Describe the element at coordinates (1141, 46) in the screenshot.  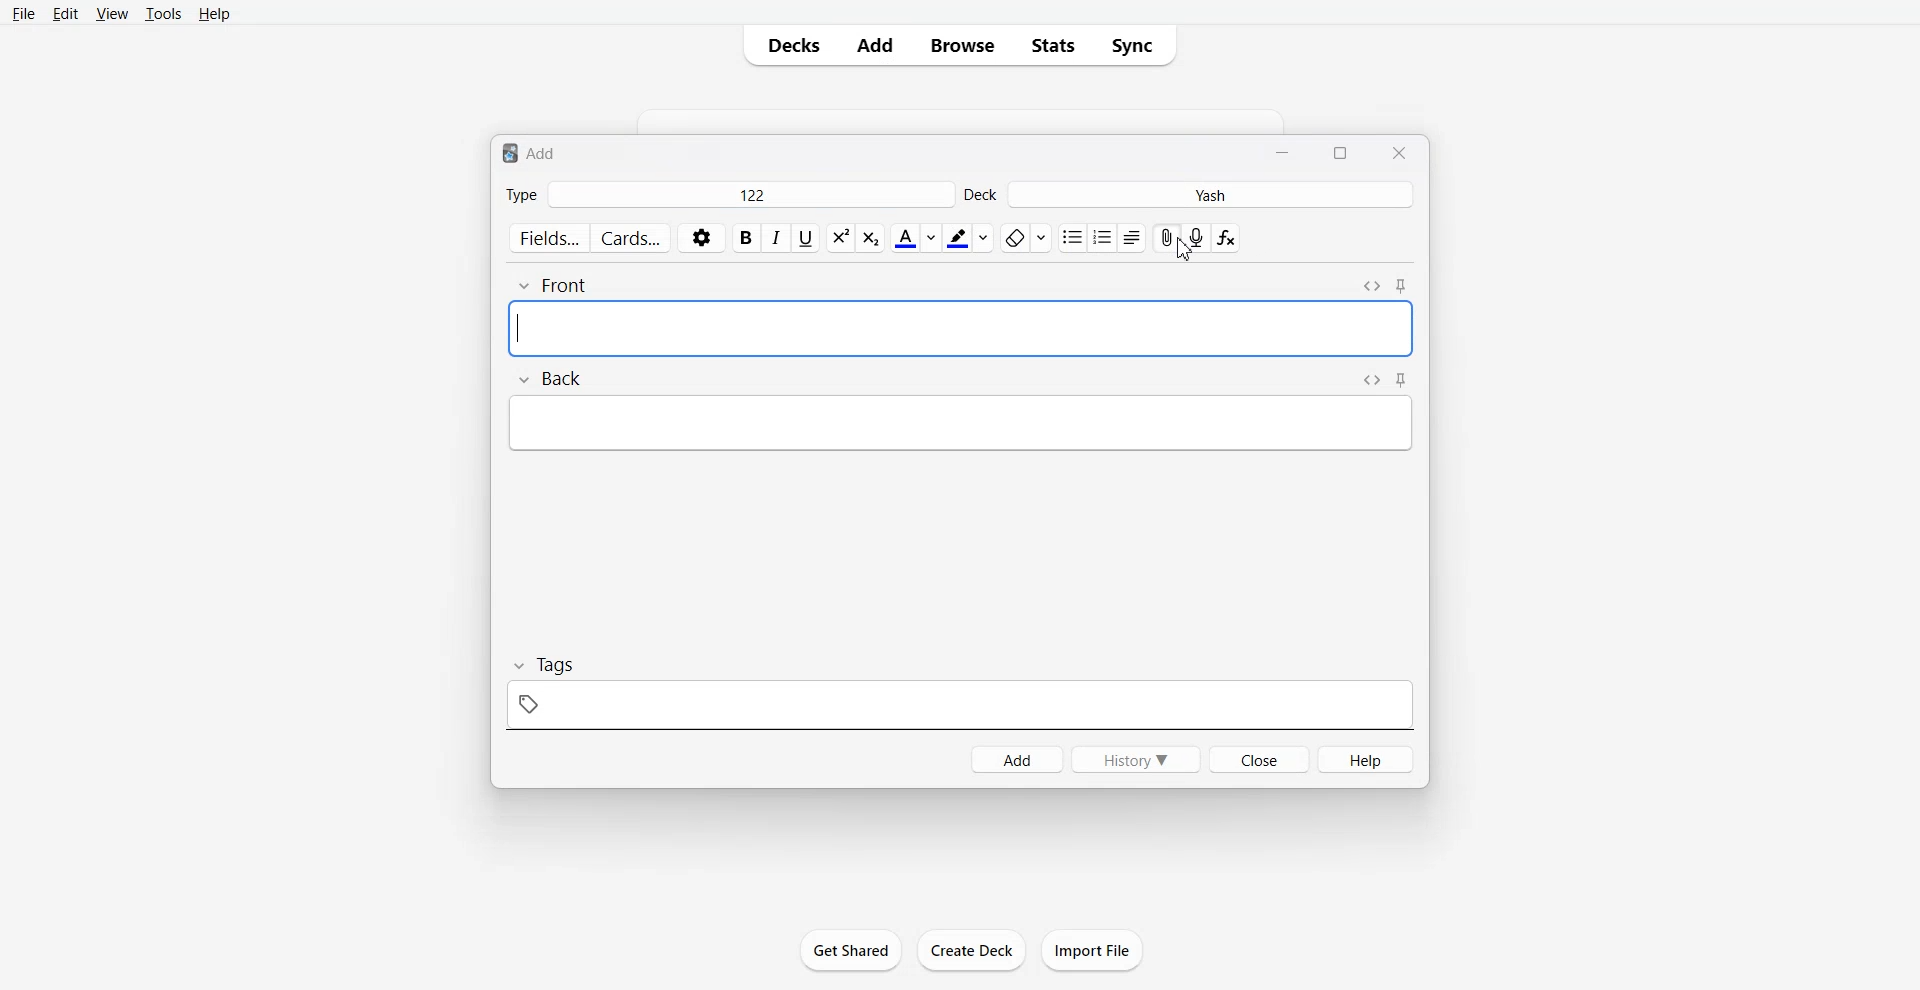
I see `Sync` at that location.